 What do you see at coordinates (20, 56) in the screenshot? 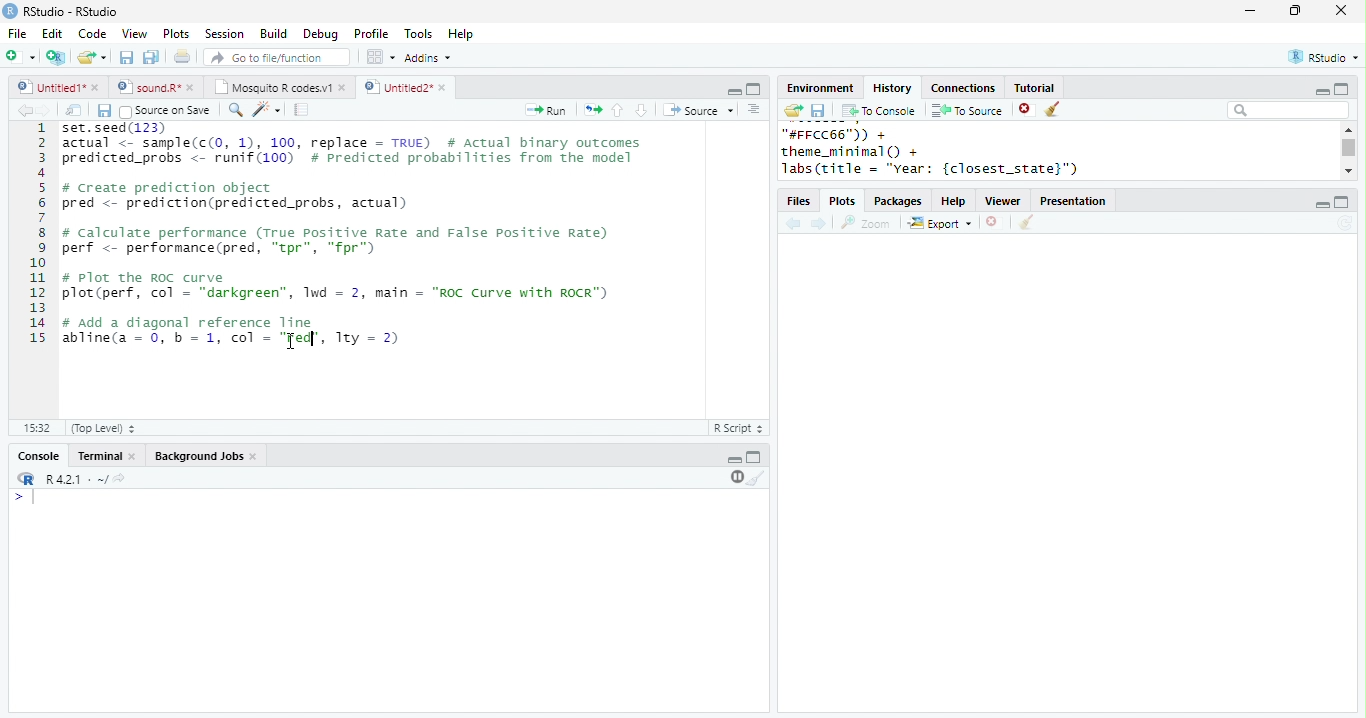
I see `new file` at bounding box center [20, 56].